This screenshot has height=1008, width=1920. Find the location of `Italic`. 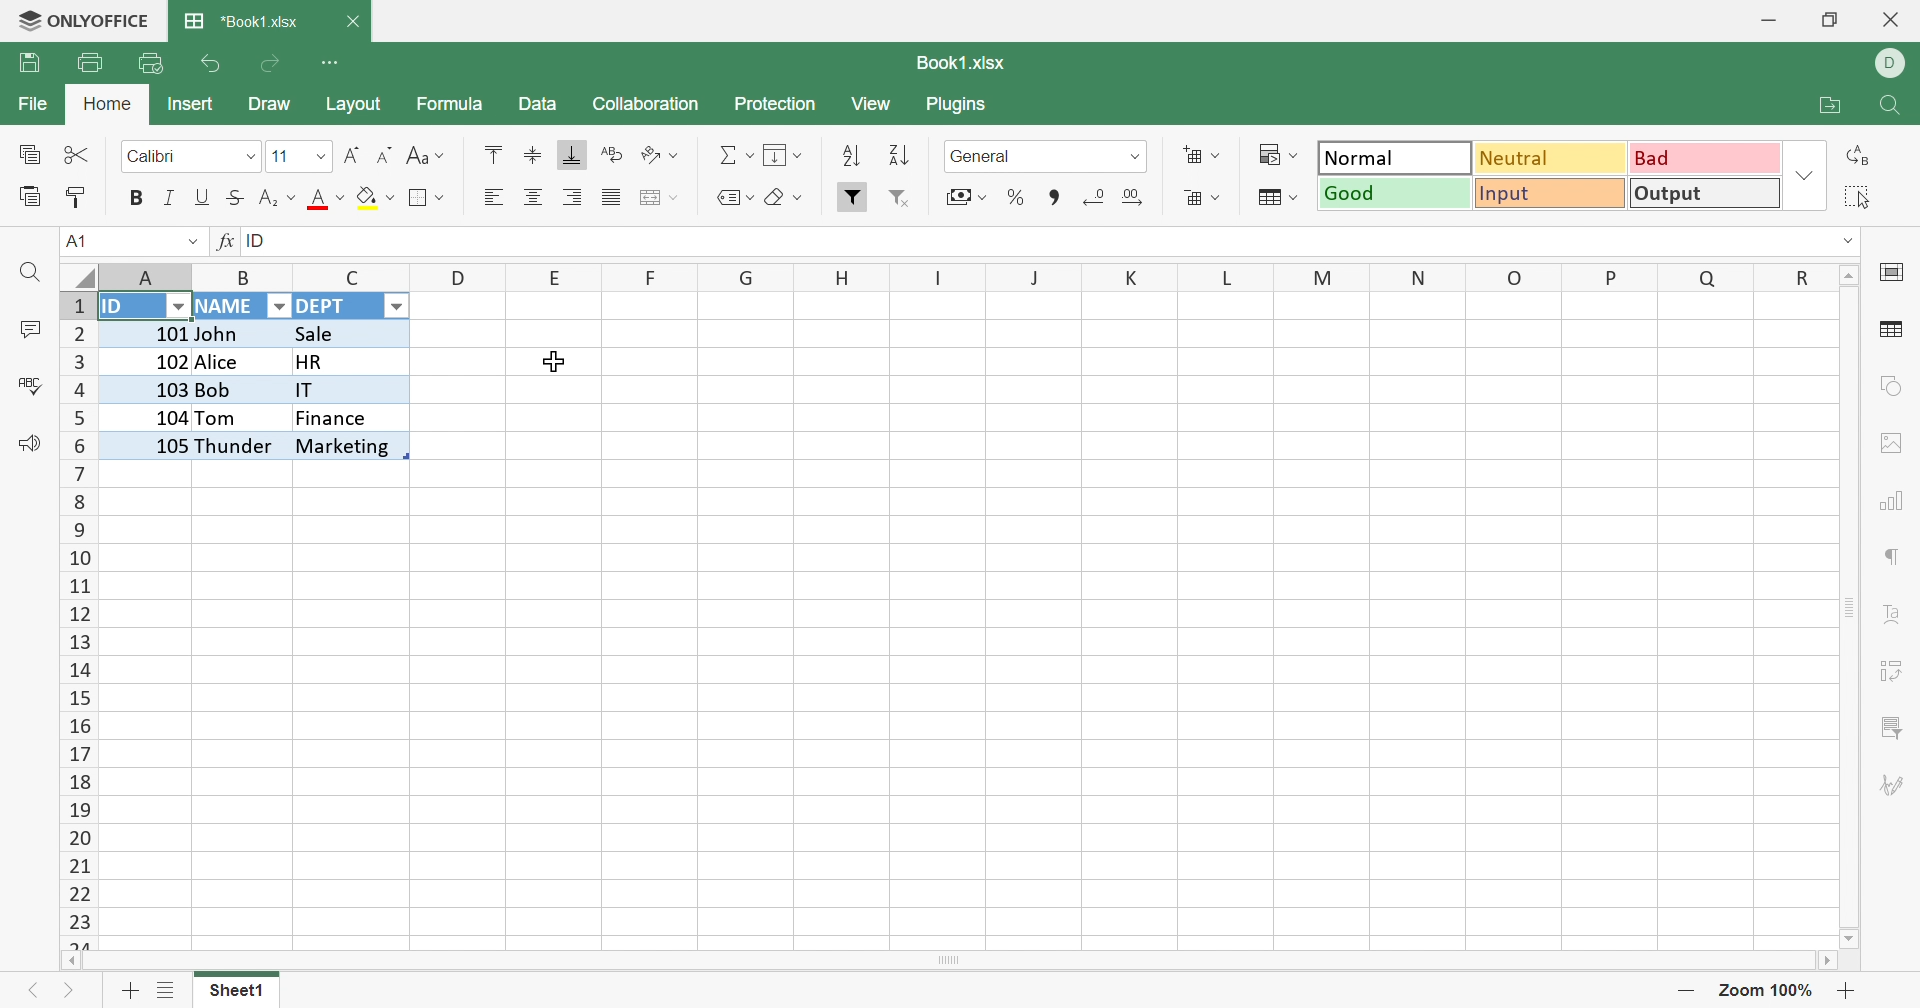

Italic is located at coordinates (170, 199).